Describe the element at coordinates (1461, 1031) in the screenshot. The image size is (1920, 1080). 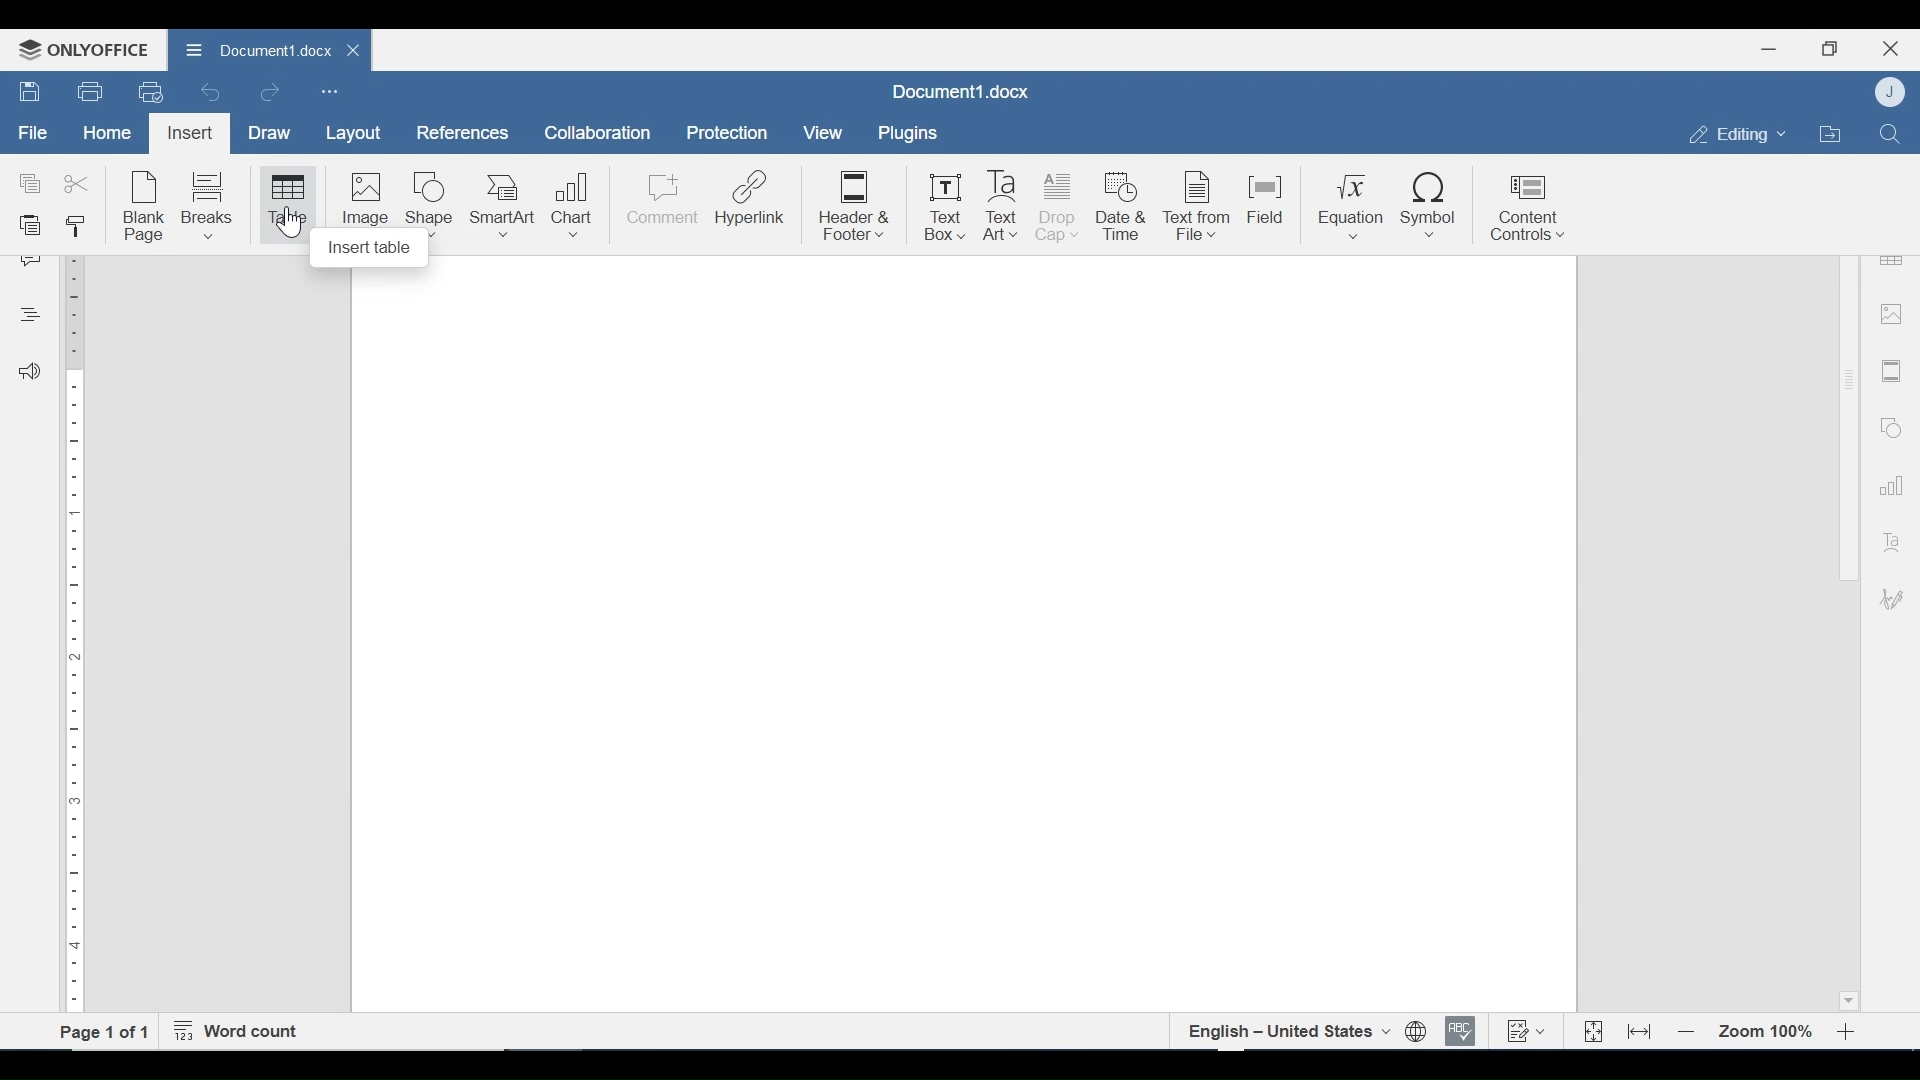
I see `Spell checking` at that location.